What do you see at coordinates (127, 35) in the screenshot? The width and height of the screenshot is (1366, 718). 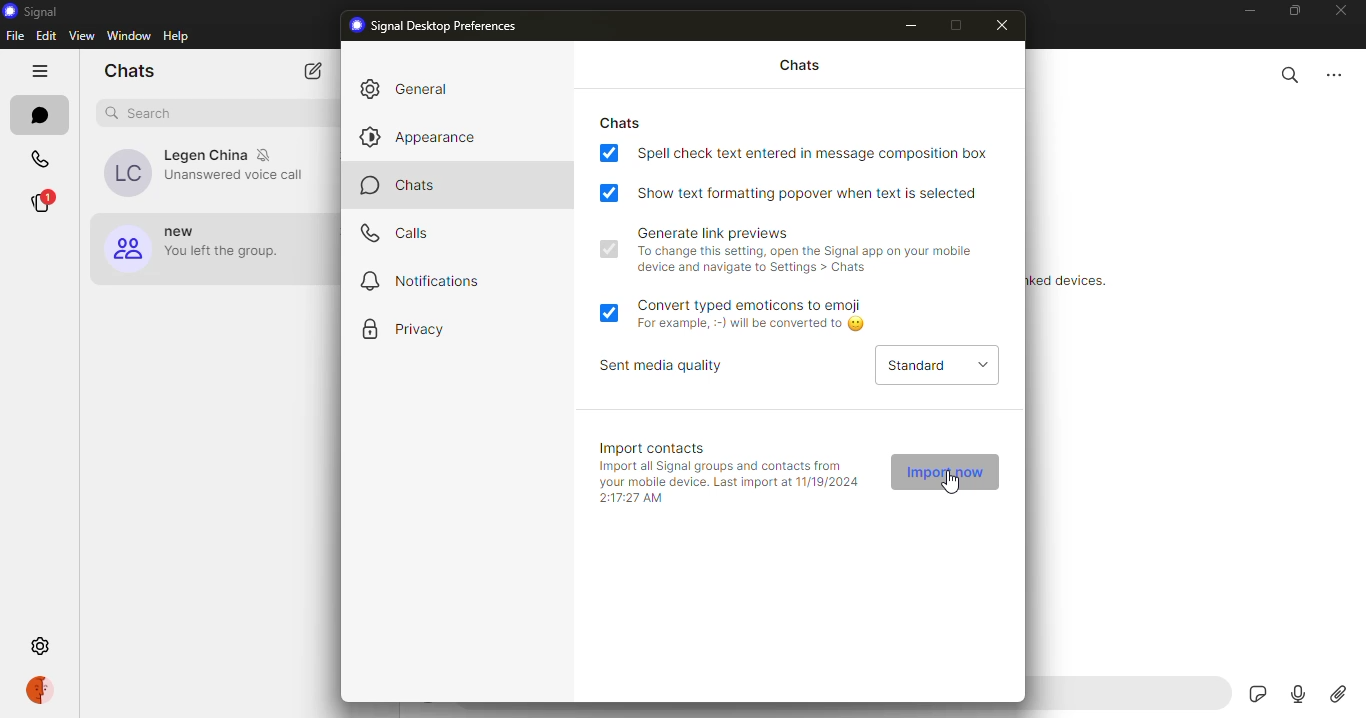 I see `window` at bounding box center [127, 35].